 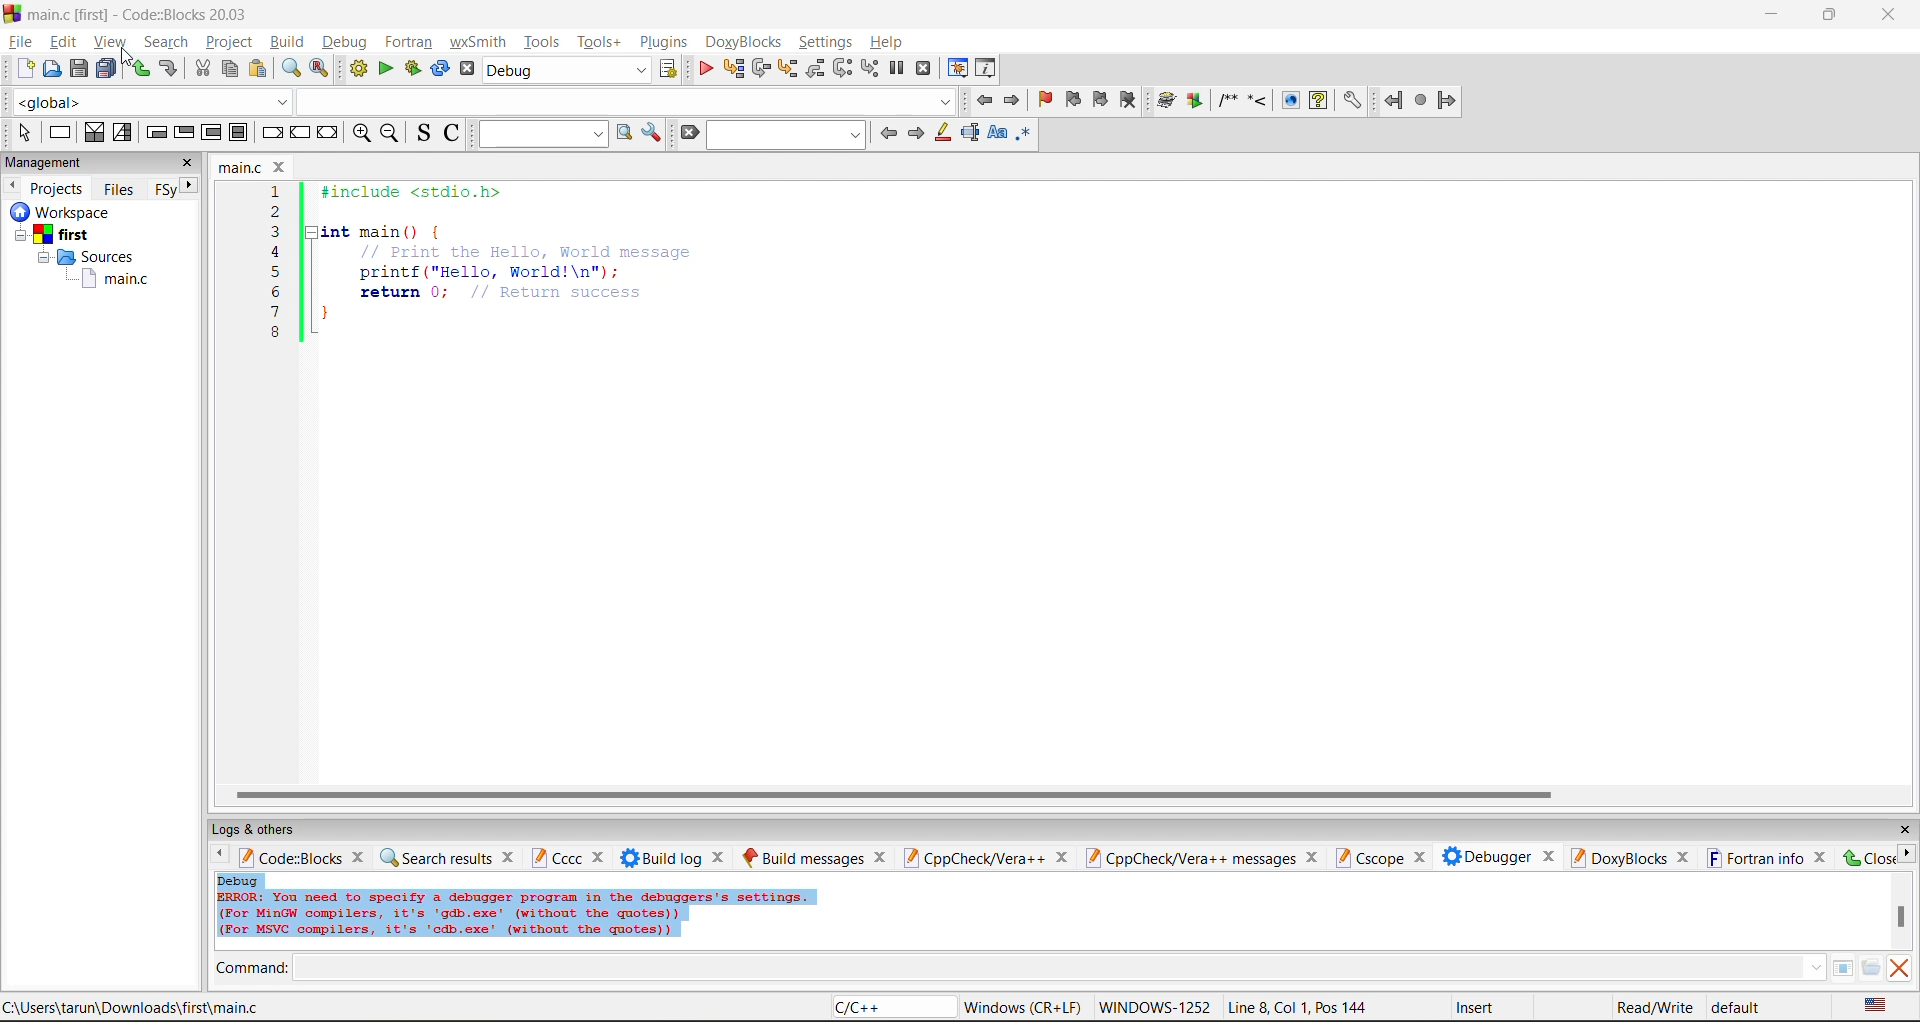 I want to click on settings, so click(x=827, y=42).